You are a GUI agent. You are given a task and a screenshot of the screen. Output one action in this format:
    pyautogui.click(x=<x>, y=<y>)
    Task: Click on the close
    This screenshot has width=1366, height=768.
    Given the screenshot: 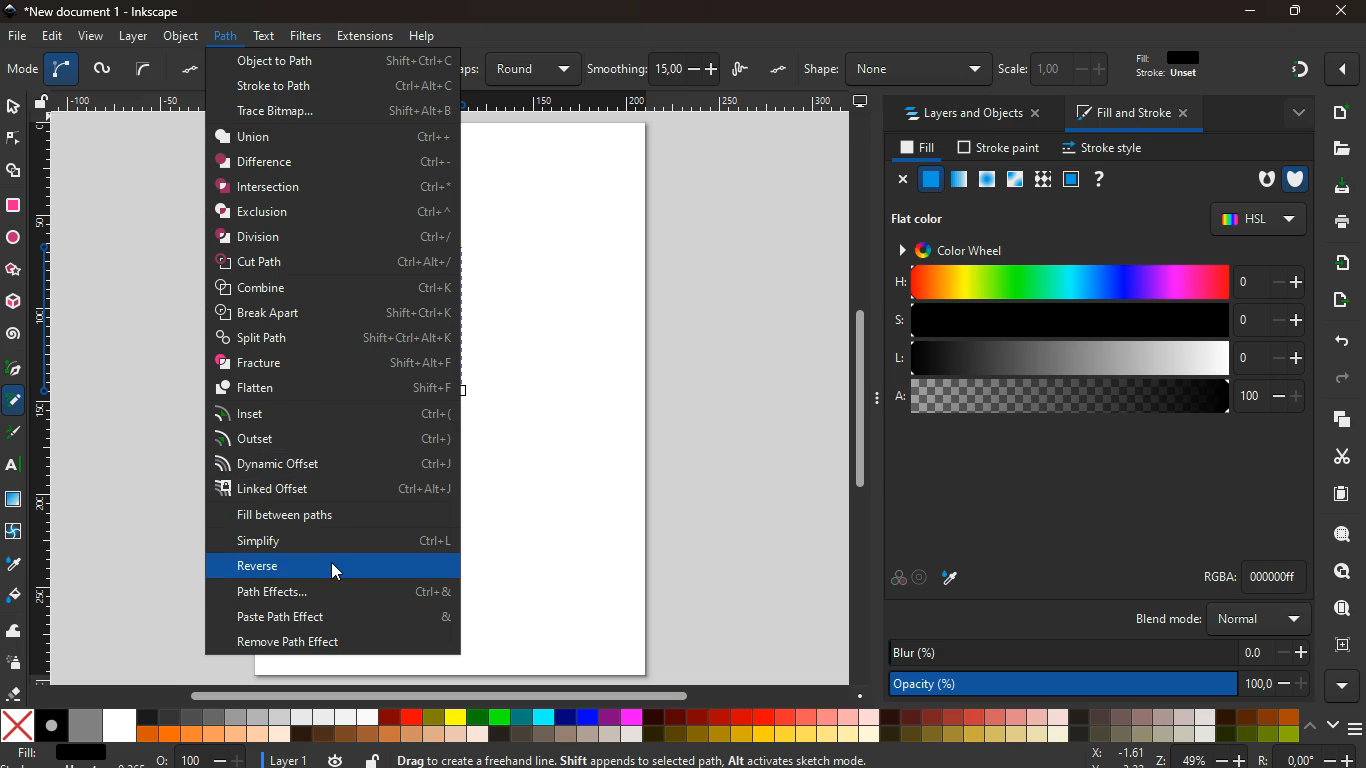 What is the action you would take?
    pyautogui.click(x=1340, y=12)
    